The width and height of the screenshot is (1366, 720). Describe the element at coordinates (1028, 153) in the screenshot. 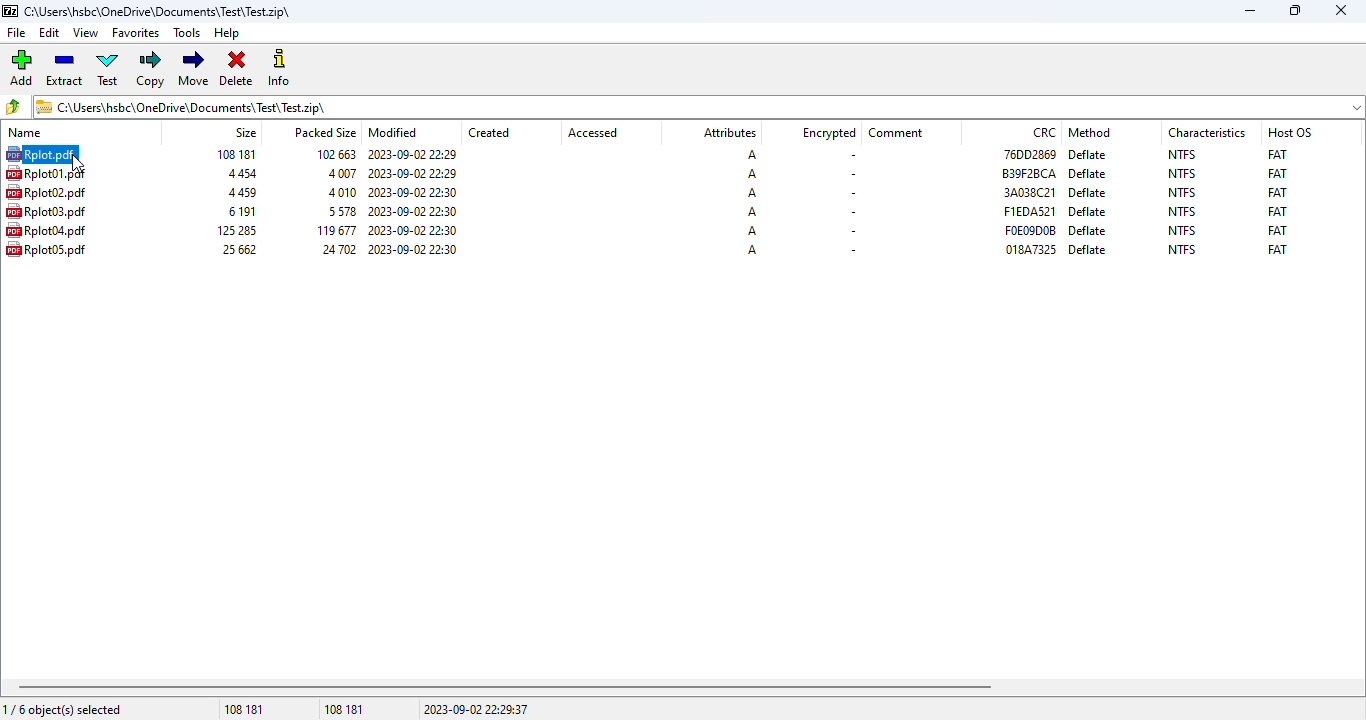

I see `CRC` at that location.